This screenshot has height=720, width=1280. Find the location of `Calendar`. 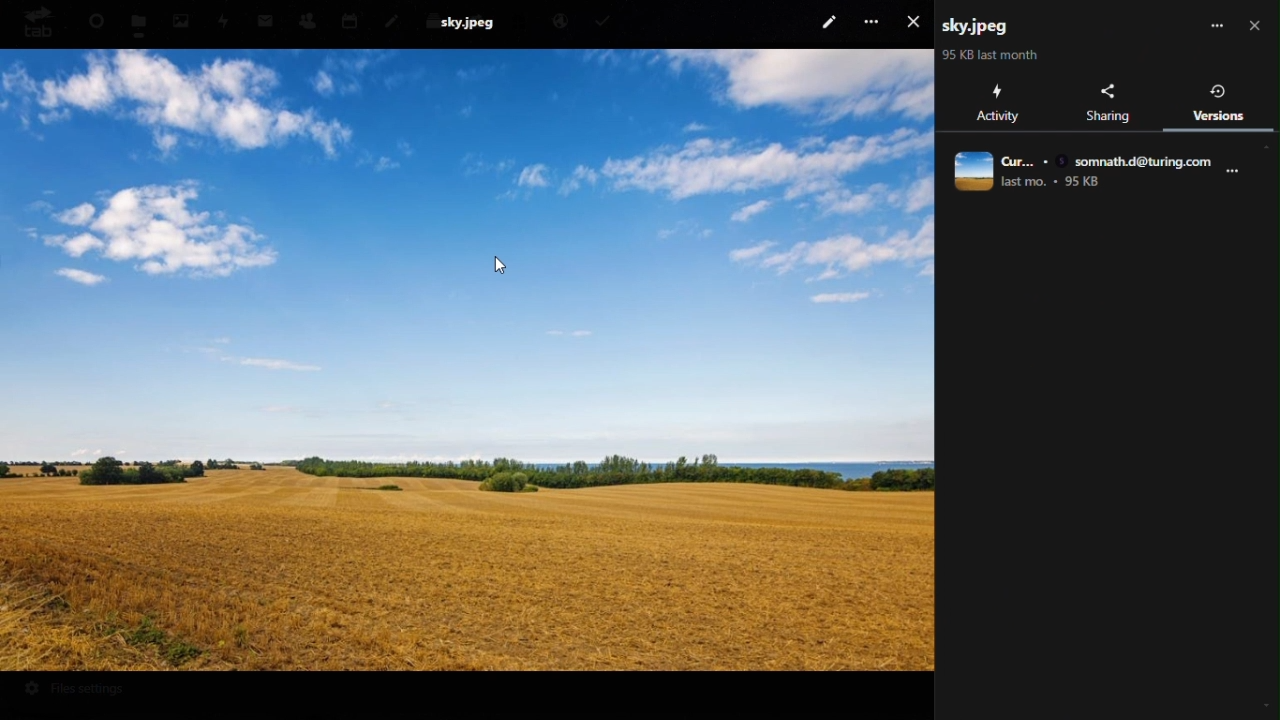

Calendar is located at coordinates (349, 18).